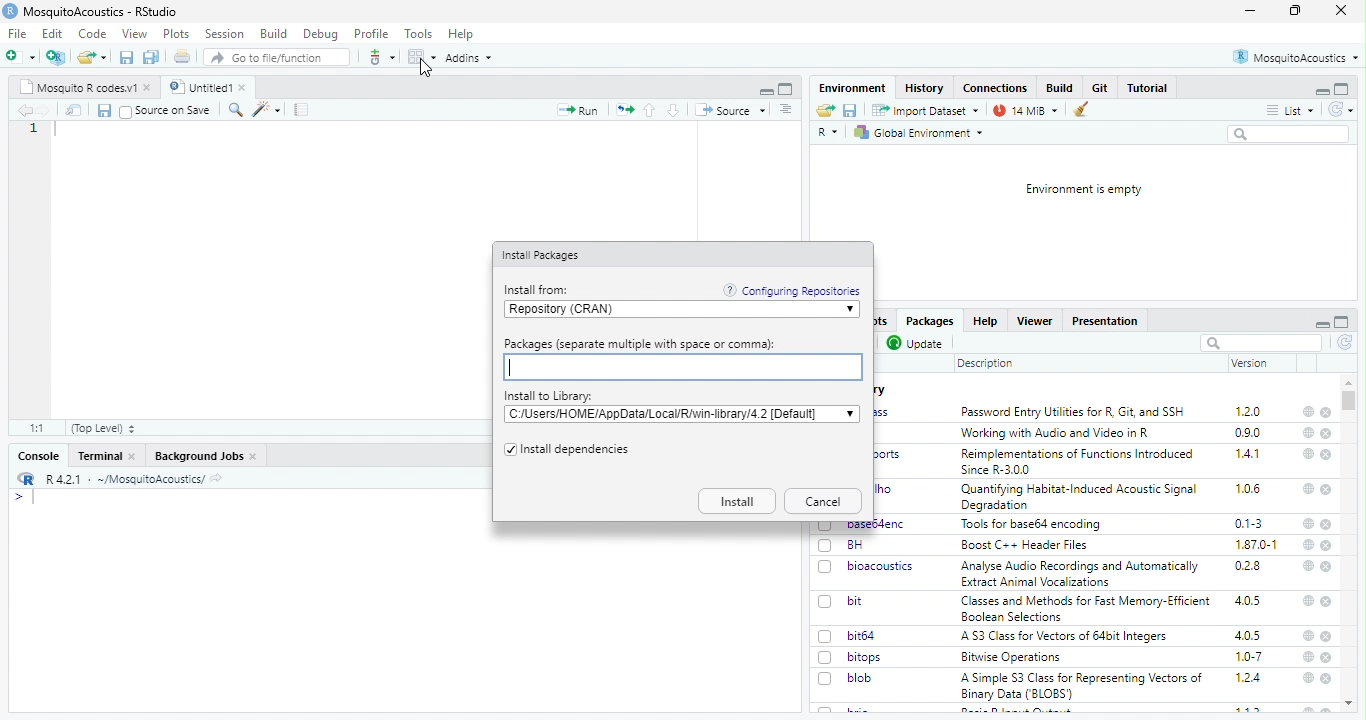 The height and width of the screenshot is (720, 1366). I want to click on open file, so click(21, 57).